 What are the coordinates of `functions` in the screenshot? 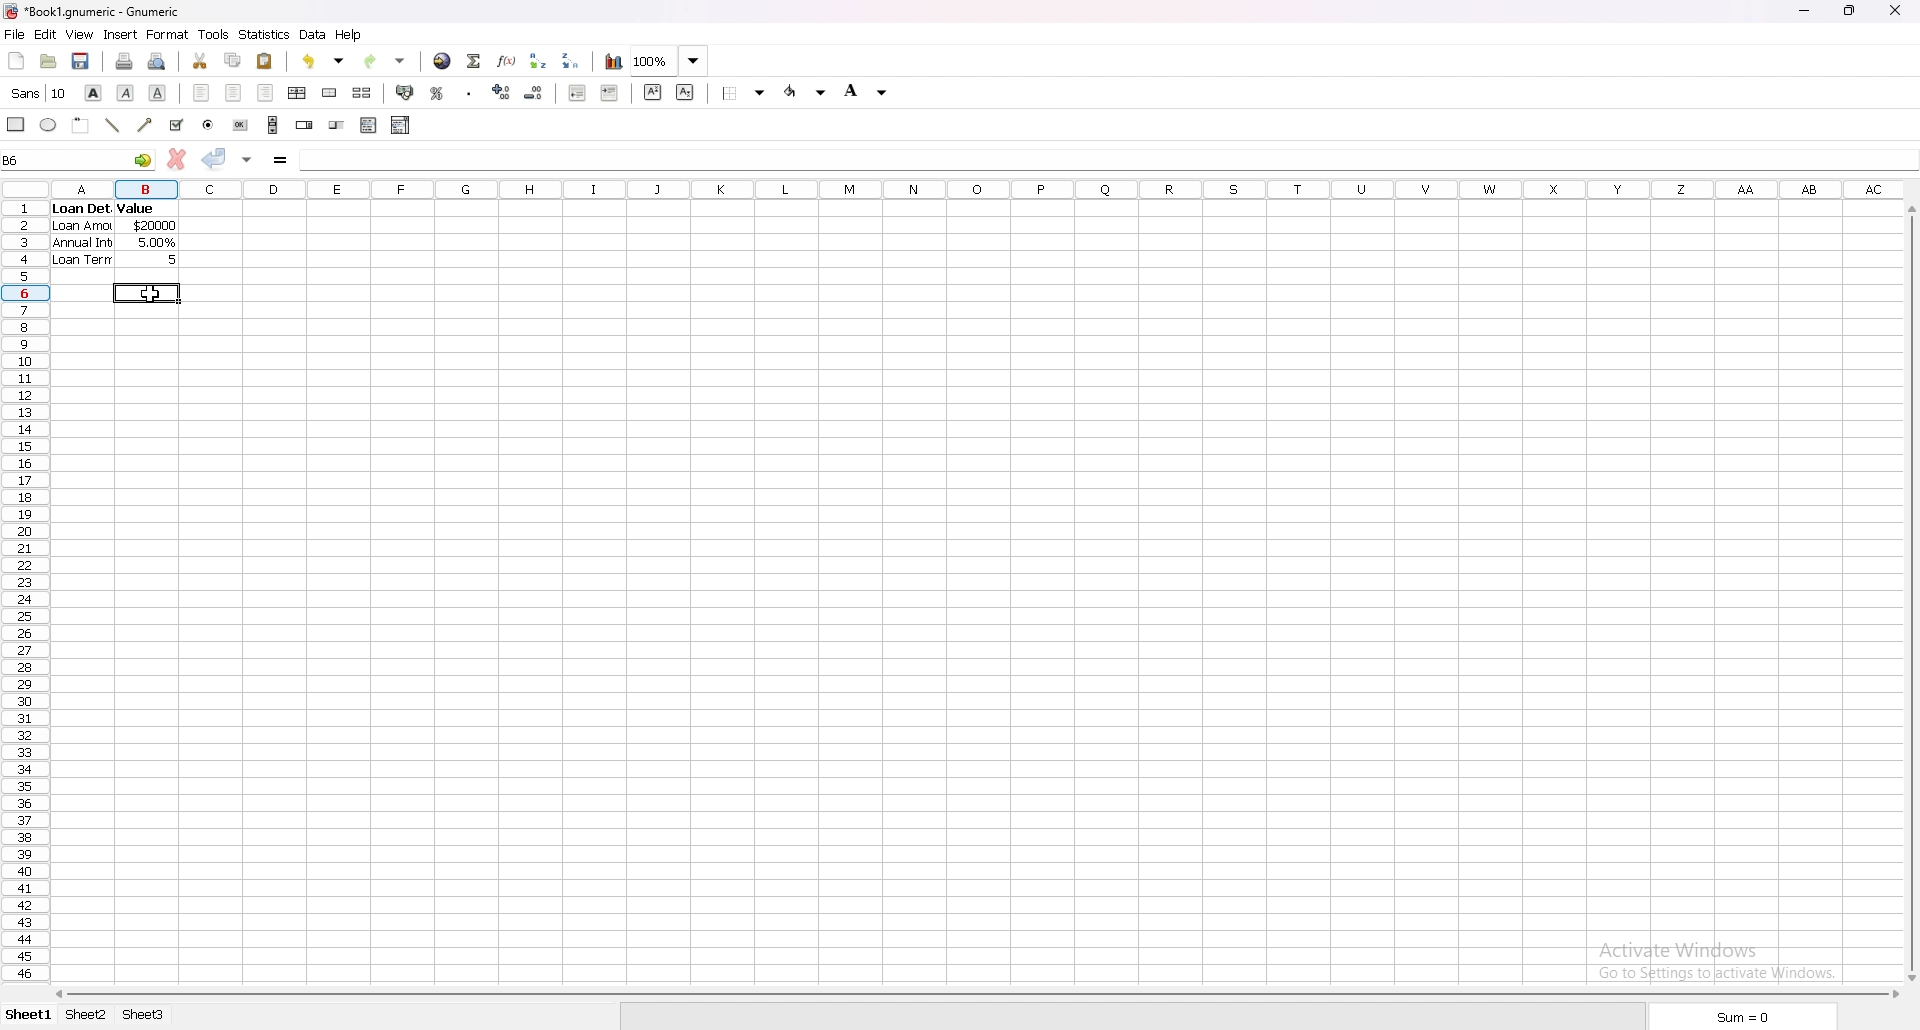 It's located at (508, 62).